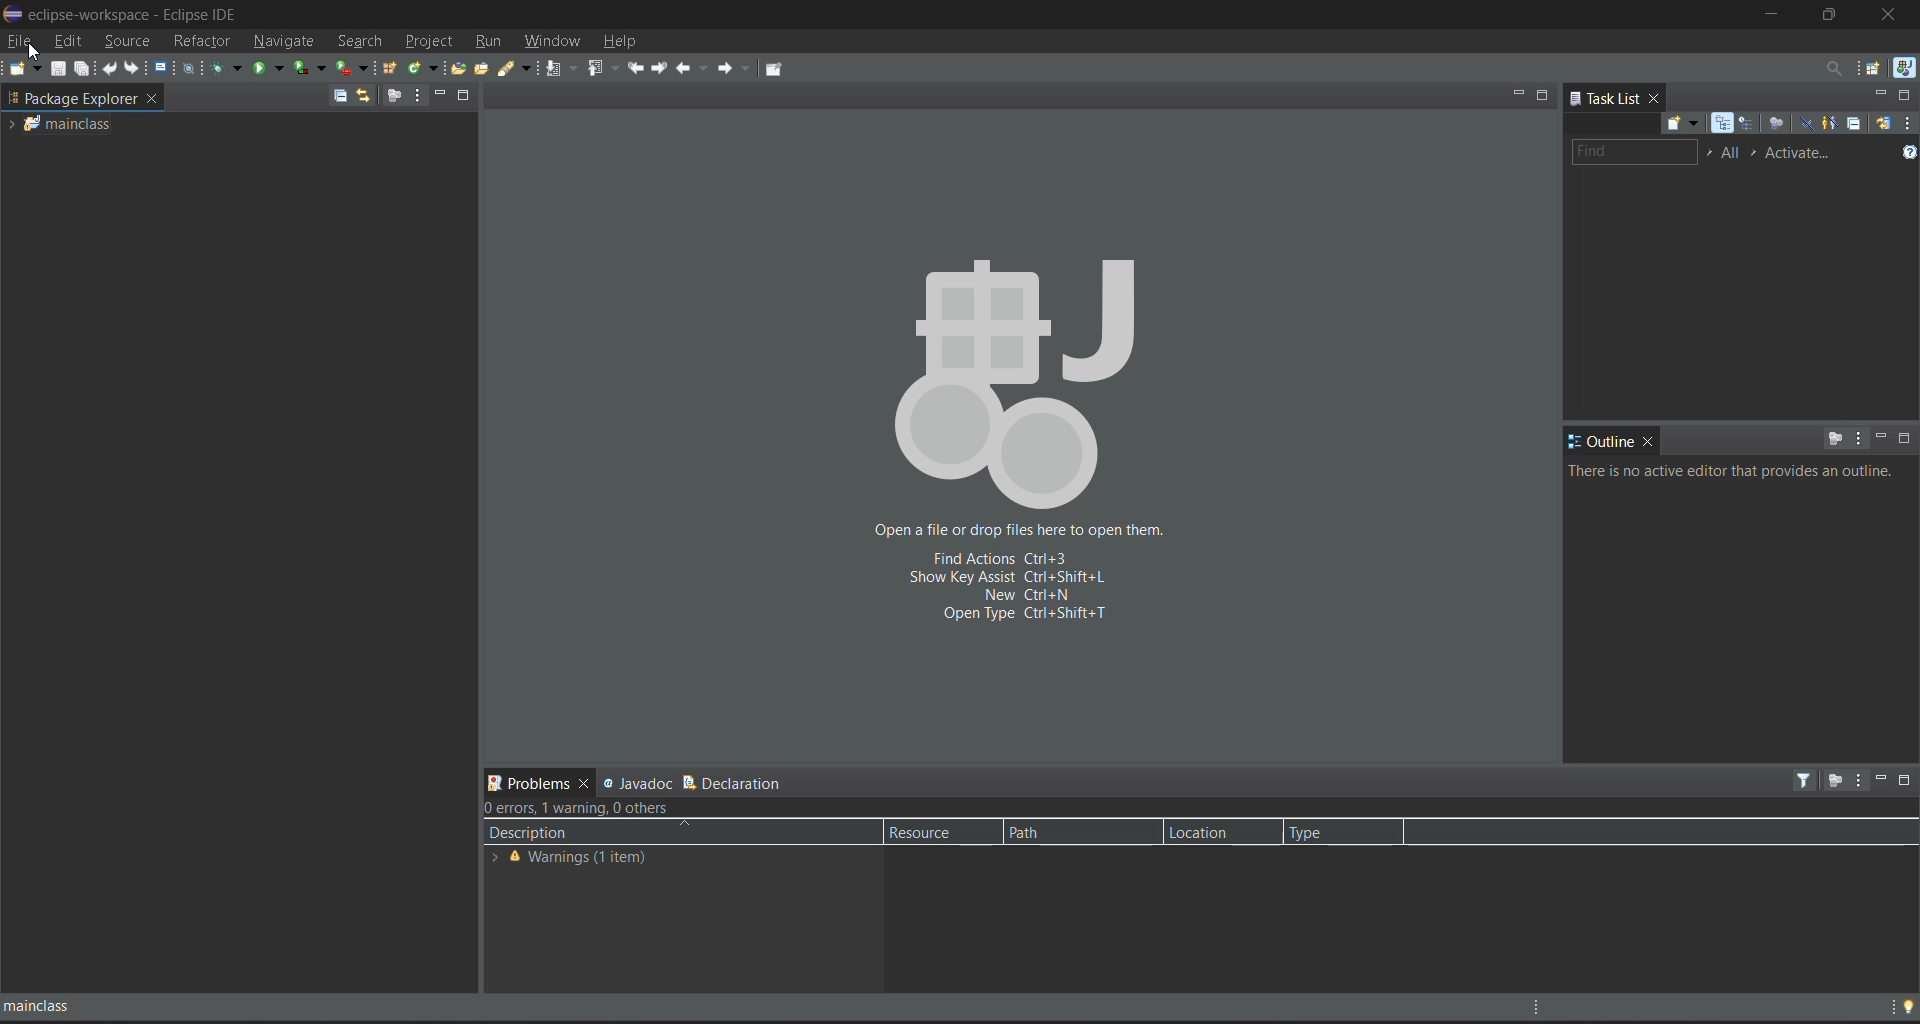 The image size is (1920, 1024). I want to click on file, so click(20, 40).